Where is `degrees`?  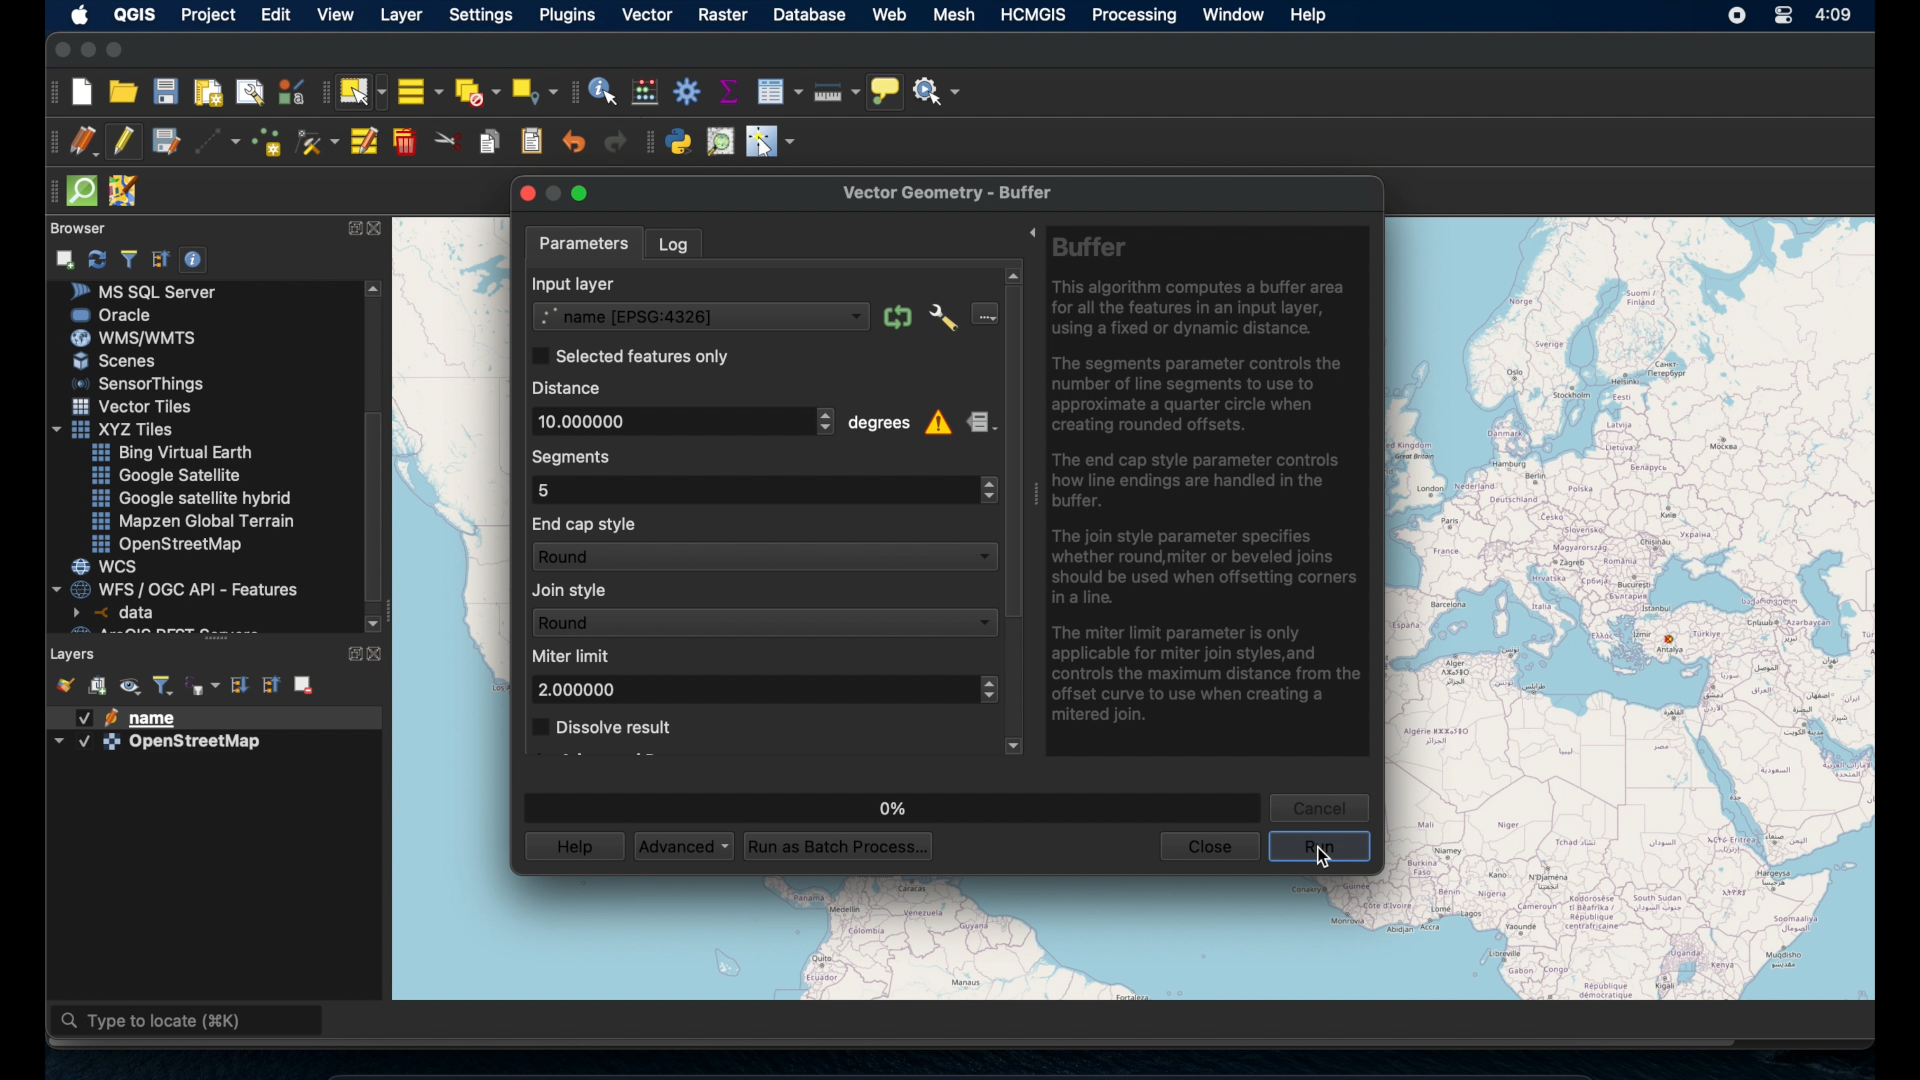
degrees is located at coordinates (879, 425).